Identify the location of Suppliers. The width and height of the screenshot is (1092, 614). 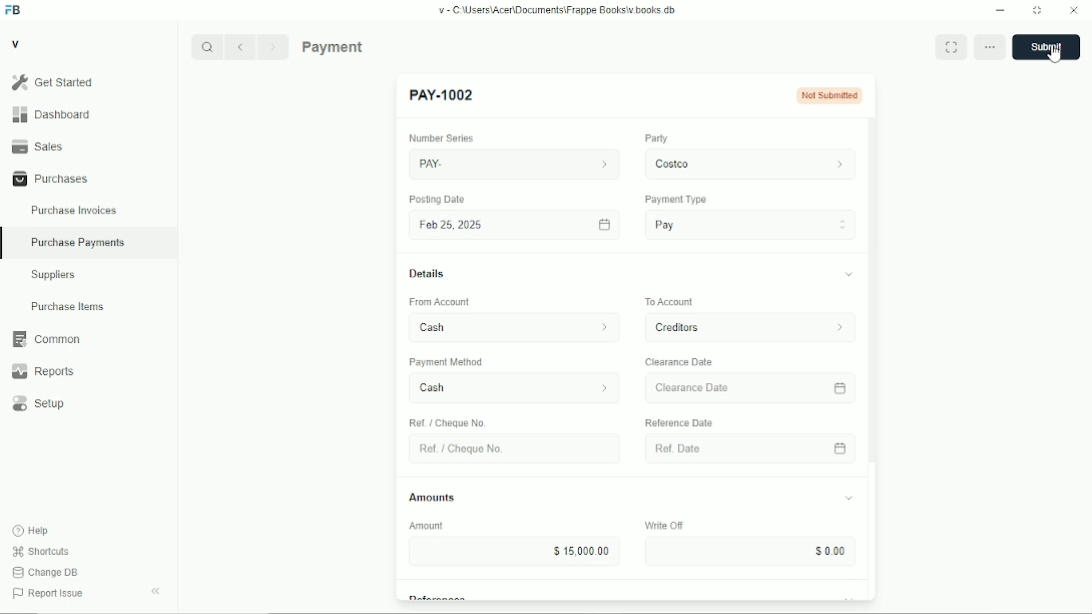
(89, 275).